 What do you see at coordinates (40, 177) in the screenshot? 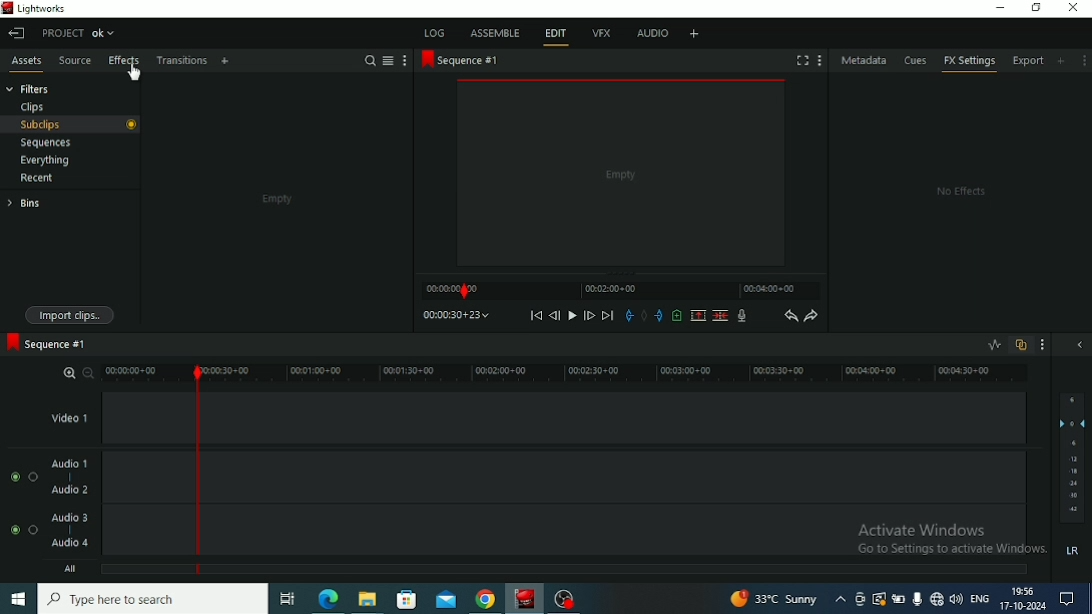
I see `Recent` at bounding box center [40, 177].